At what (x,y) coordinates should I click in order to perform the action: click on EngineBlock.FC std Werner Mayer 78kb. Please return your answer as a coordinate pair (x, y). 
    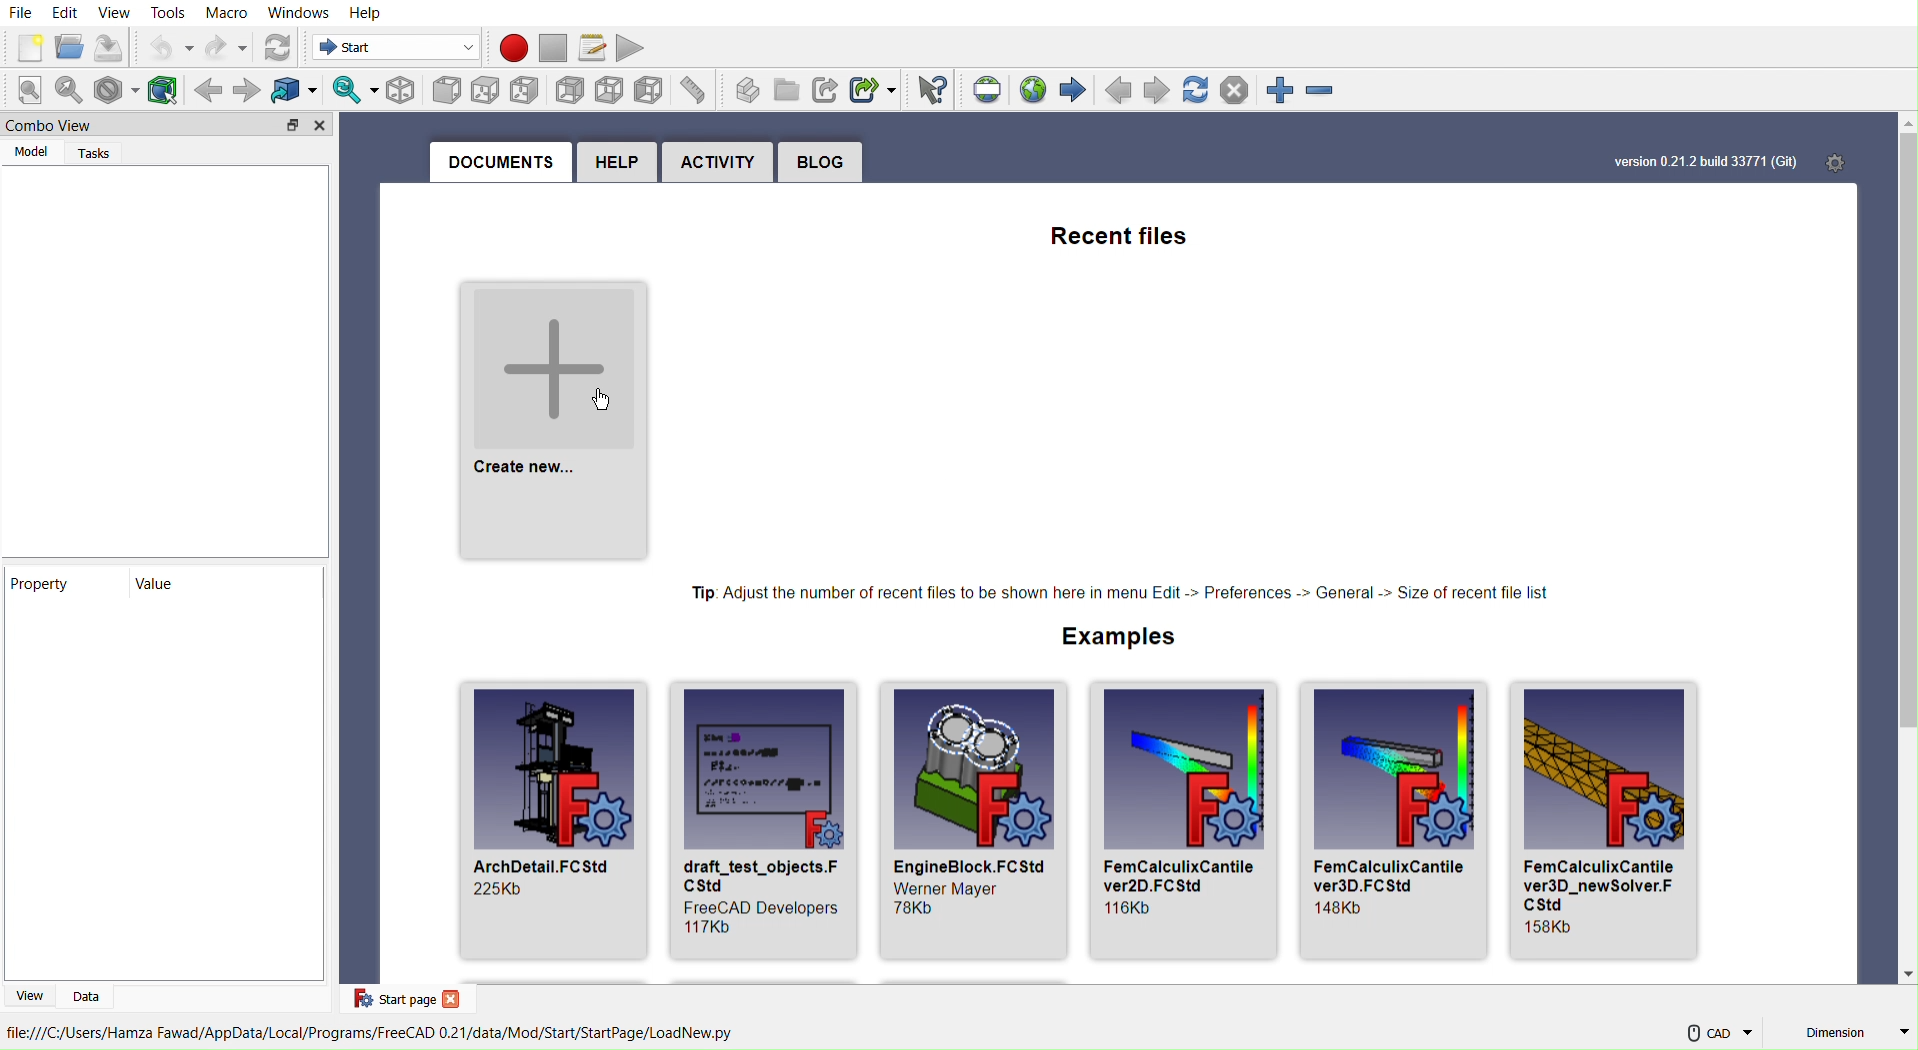
    Looking at the image, I should click on (969, 817).